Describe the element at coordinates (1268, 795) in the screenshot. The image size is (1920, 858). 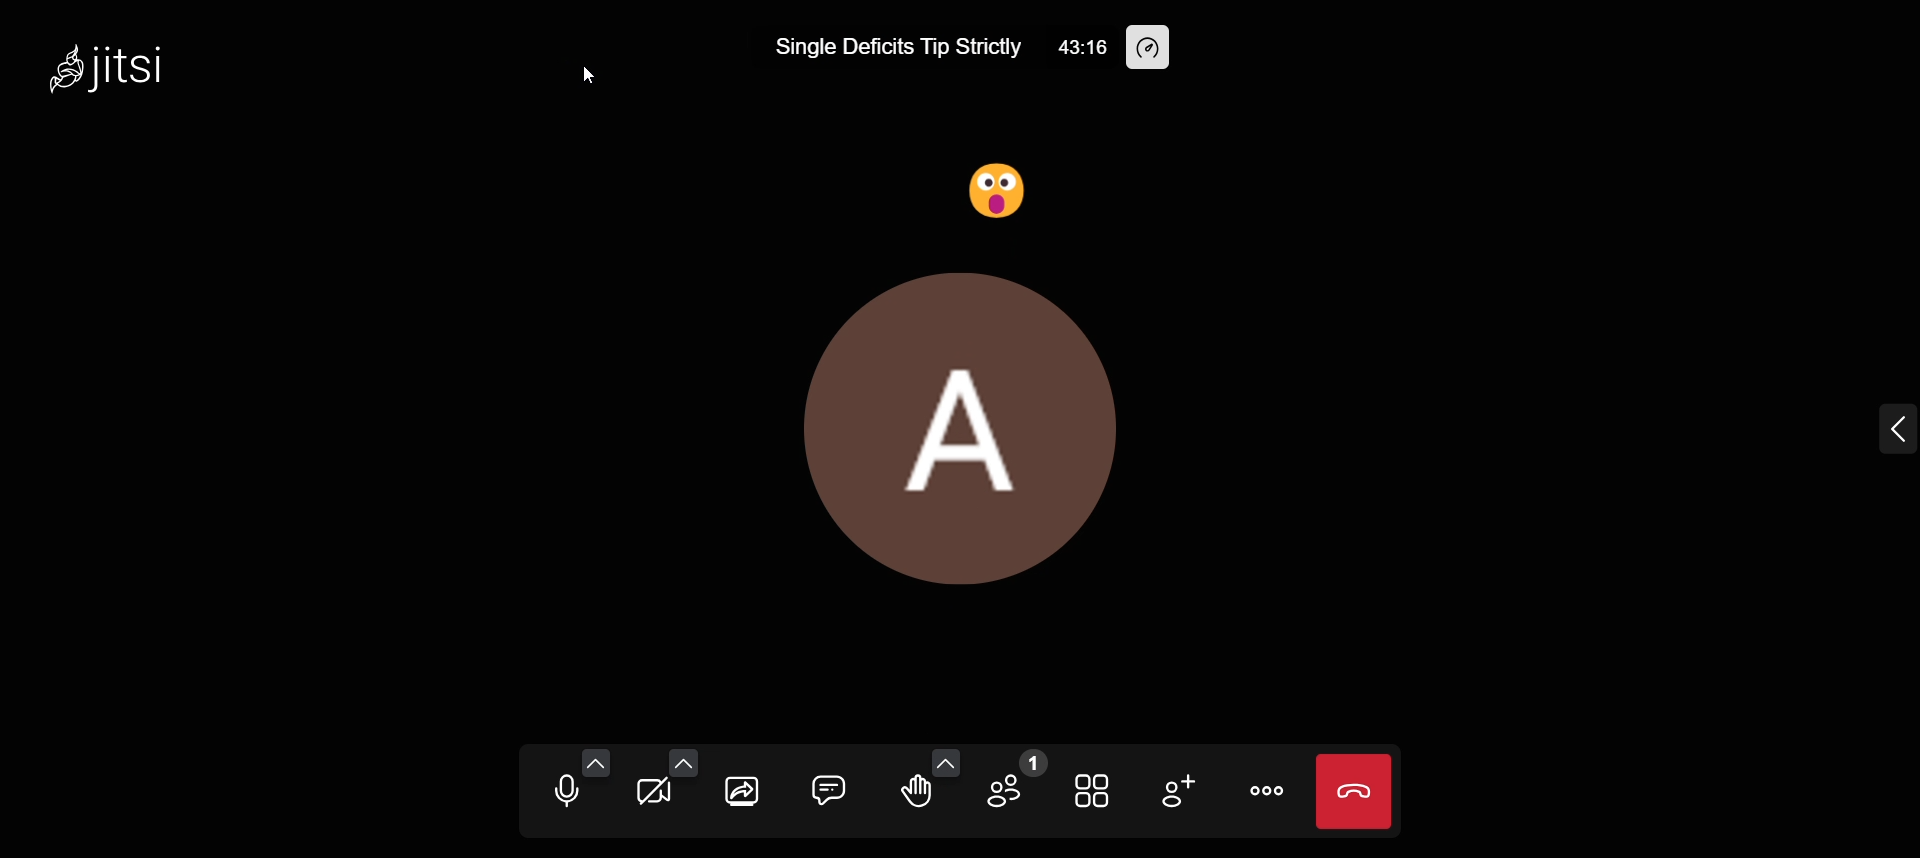
I see `more actions` at that location.